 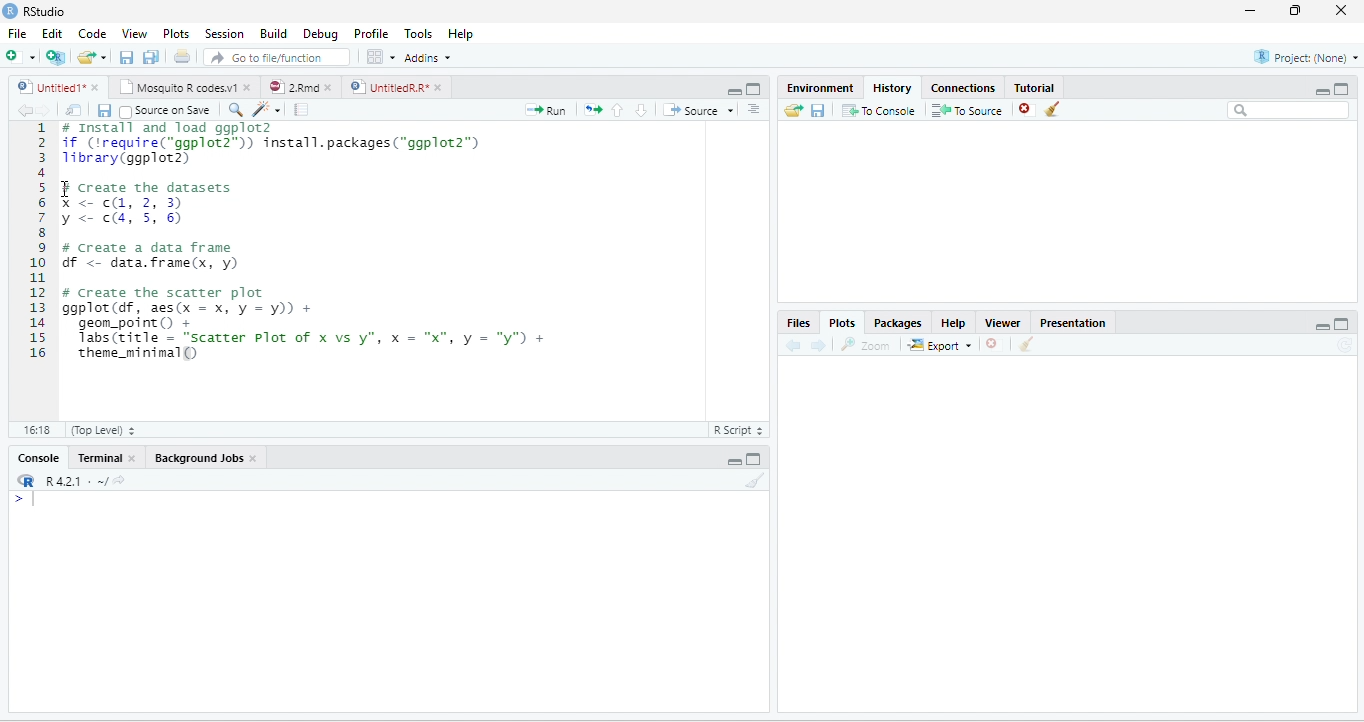 What do you see at coordinates (993, 345) in the screenshot?
I see `Remove current plot` at bounding box center [993, 345].